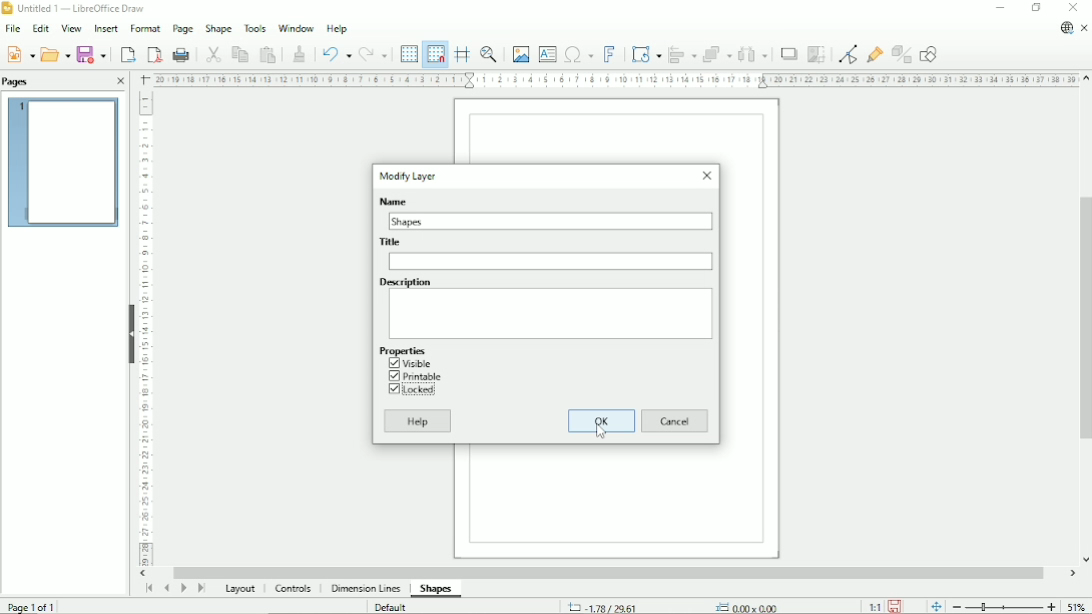 The width and height of the screenshot is (1092, 614). Describe the element at coordinates (999, 9) in the screenshot. I see `Minimize` at that location.